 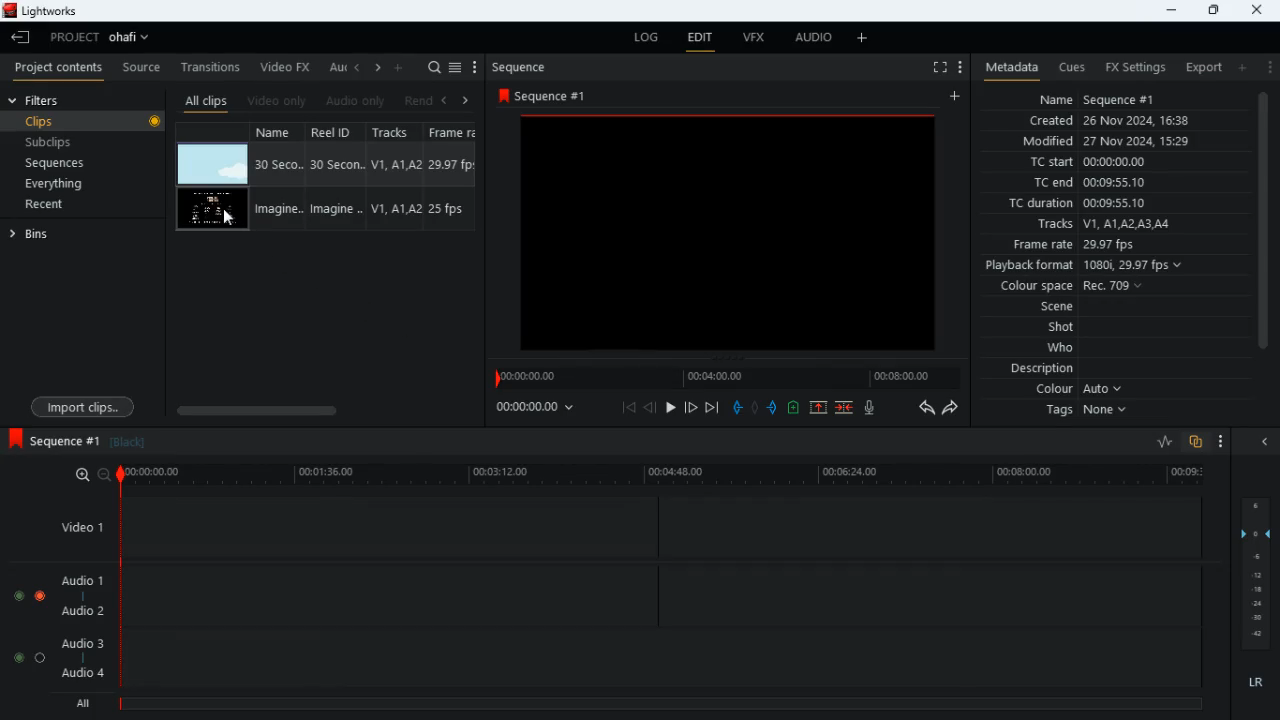 What do you see at coordinates (1058, 308) in the screenshot?
I see `scene` at bounding box center [1058, 308].